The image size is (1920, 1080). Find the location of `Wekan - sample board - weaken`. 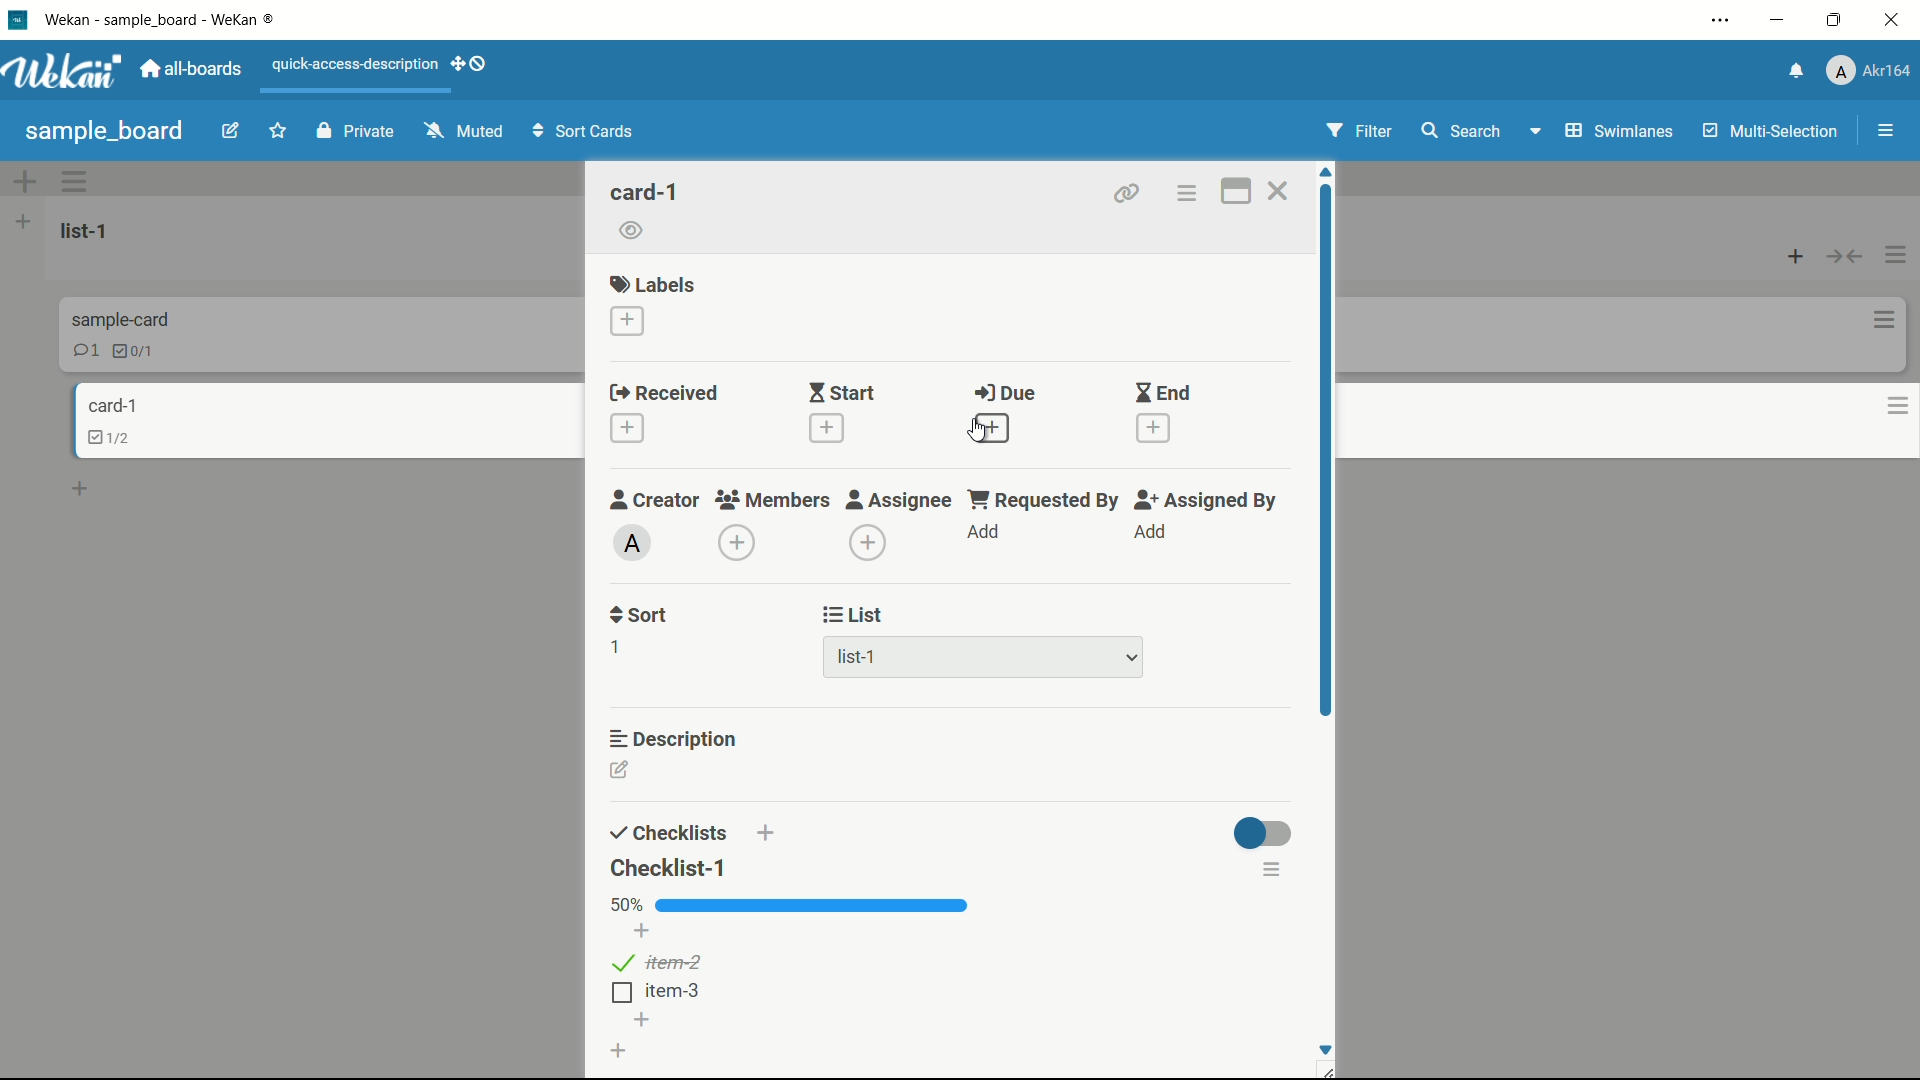

Wekan - sample board - weaken is located at coordinates (170, 21).